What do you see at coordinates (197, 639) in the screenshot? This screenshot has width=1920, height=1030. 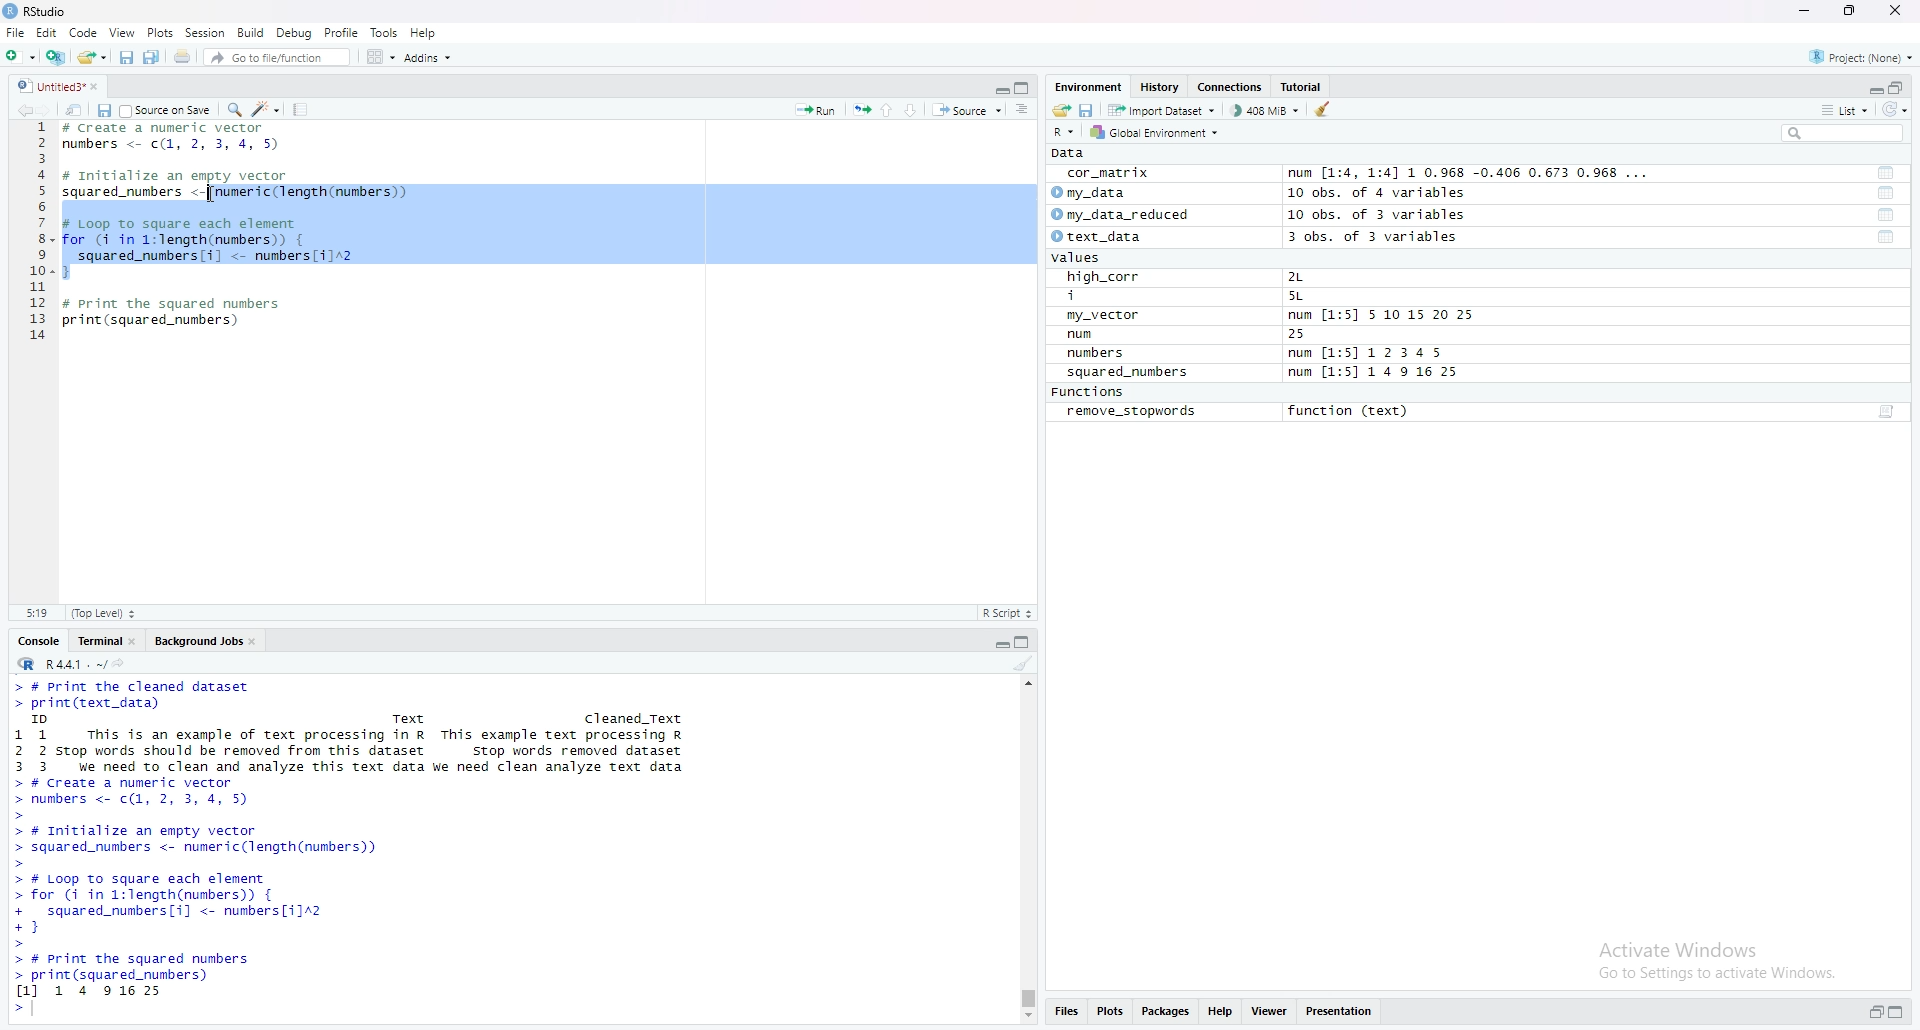 I see `Background Jobs` at bounding box center [197, 639].